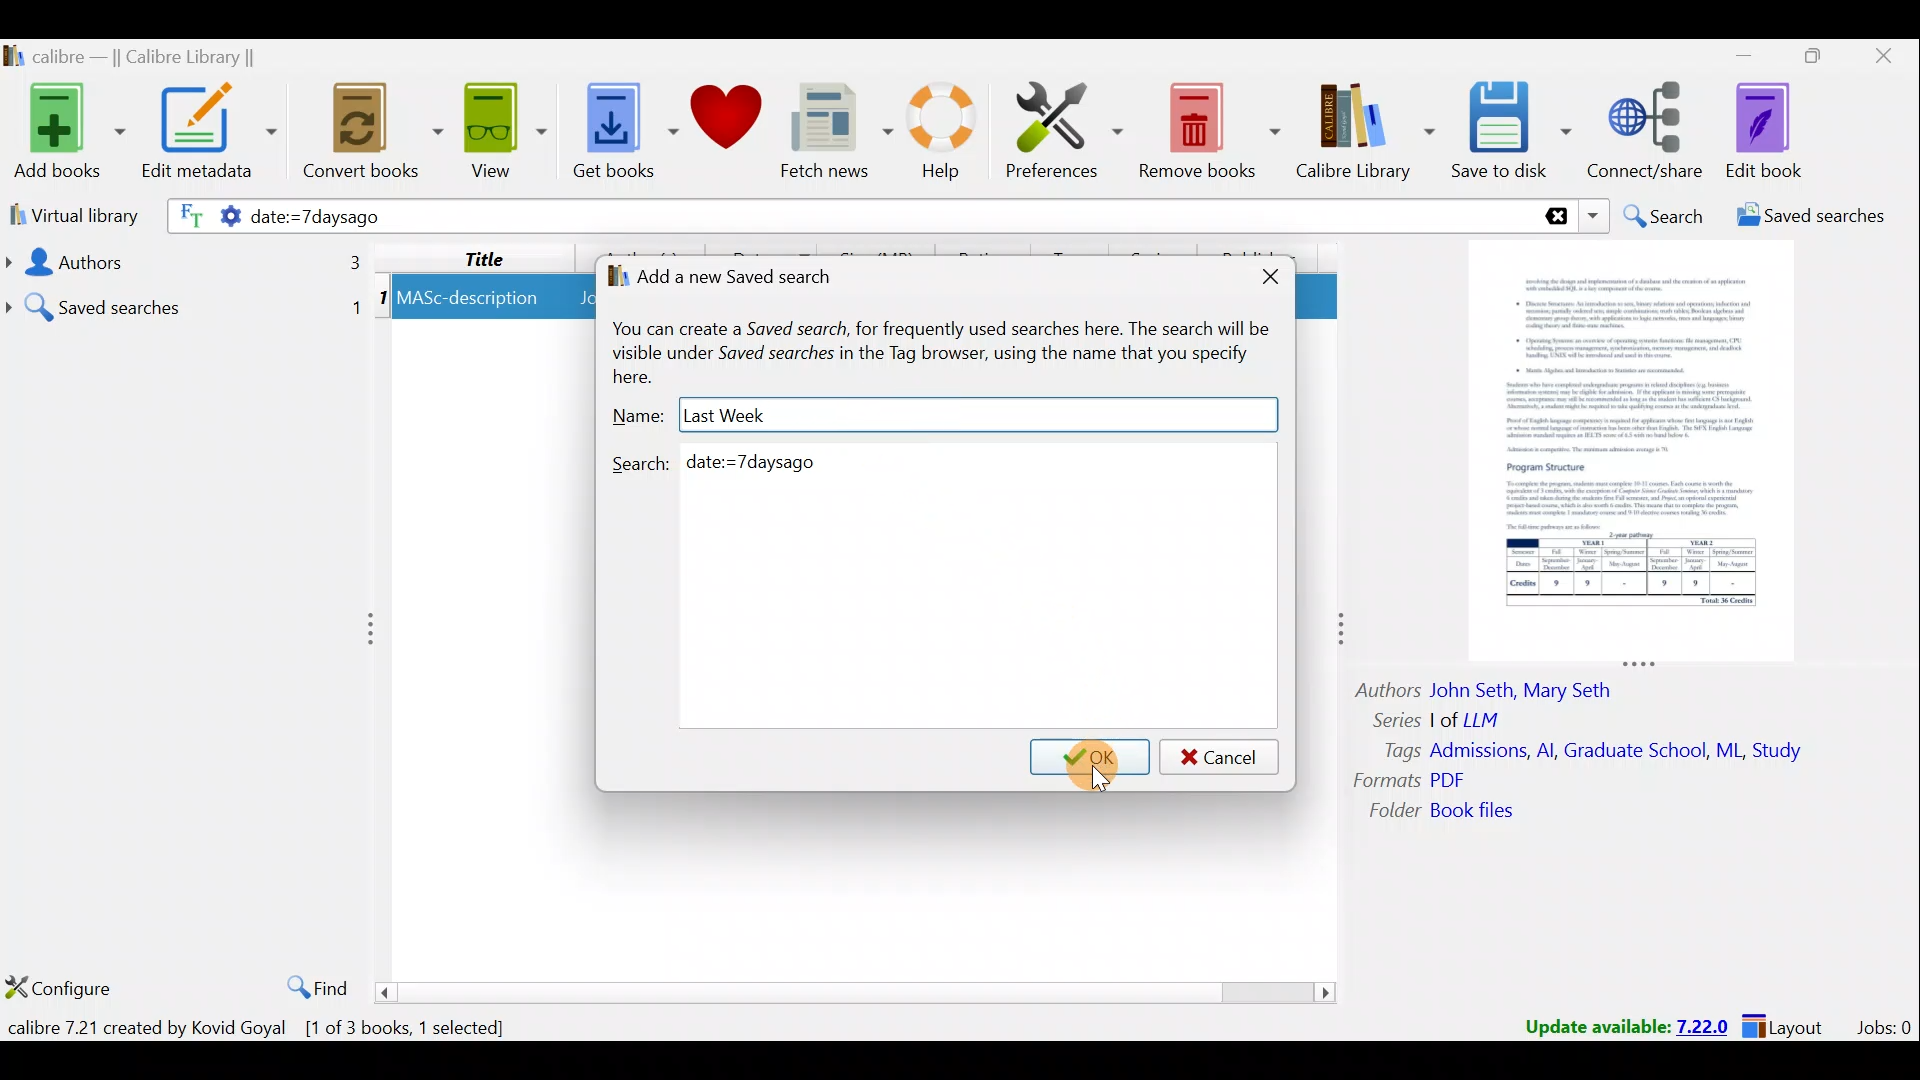 The height and width of the screenshot is (1080, 1920). I want to click on date:=7daysago, so click(762, 463).